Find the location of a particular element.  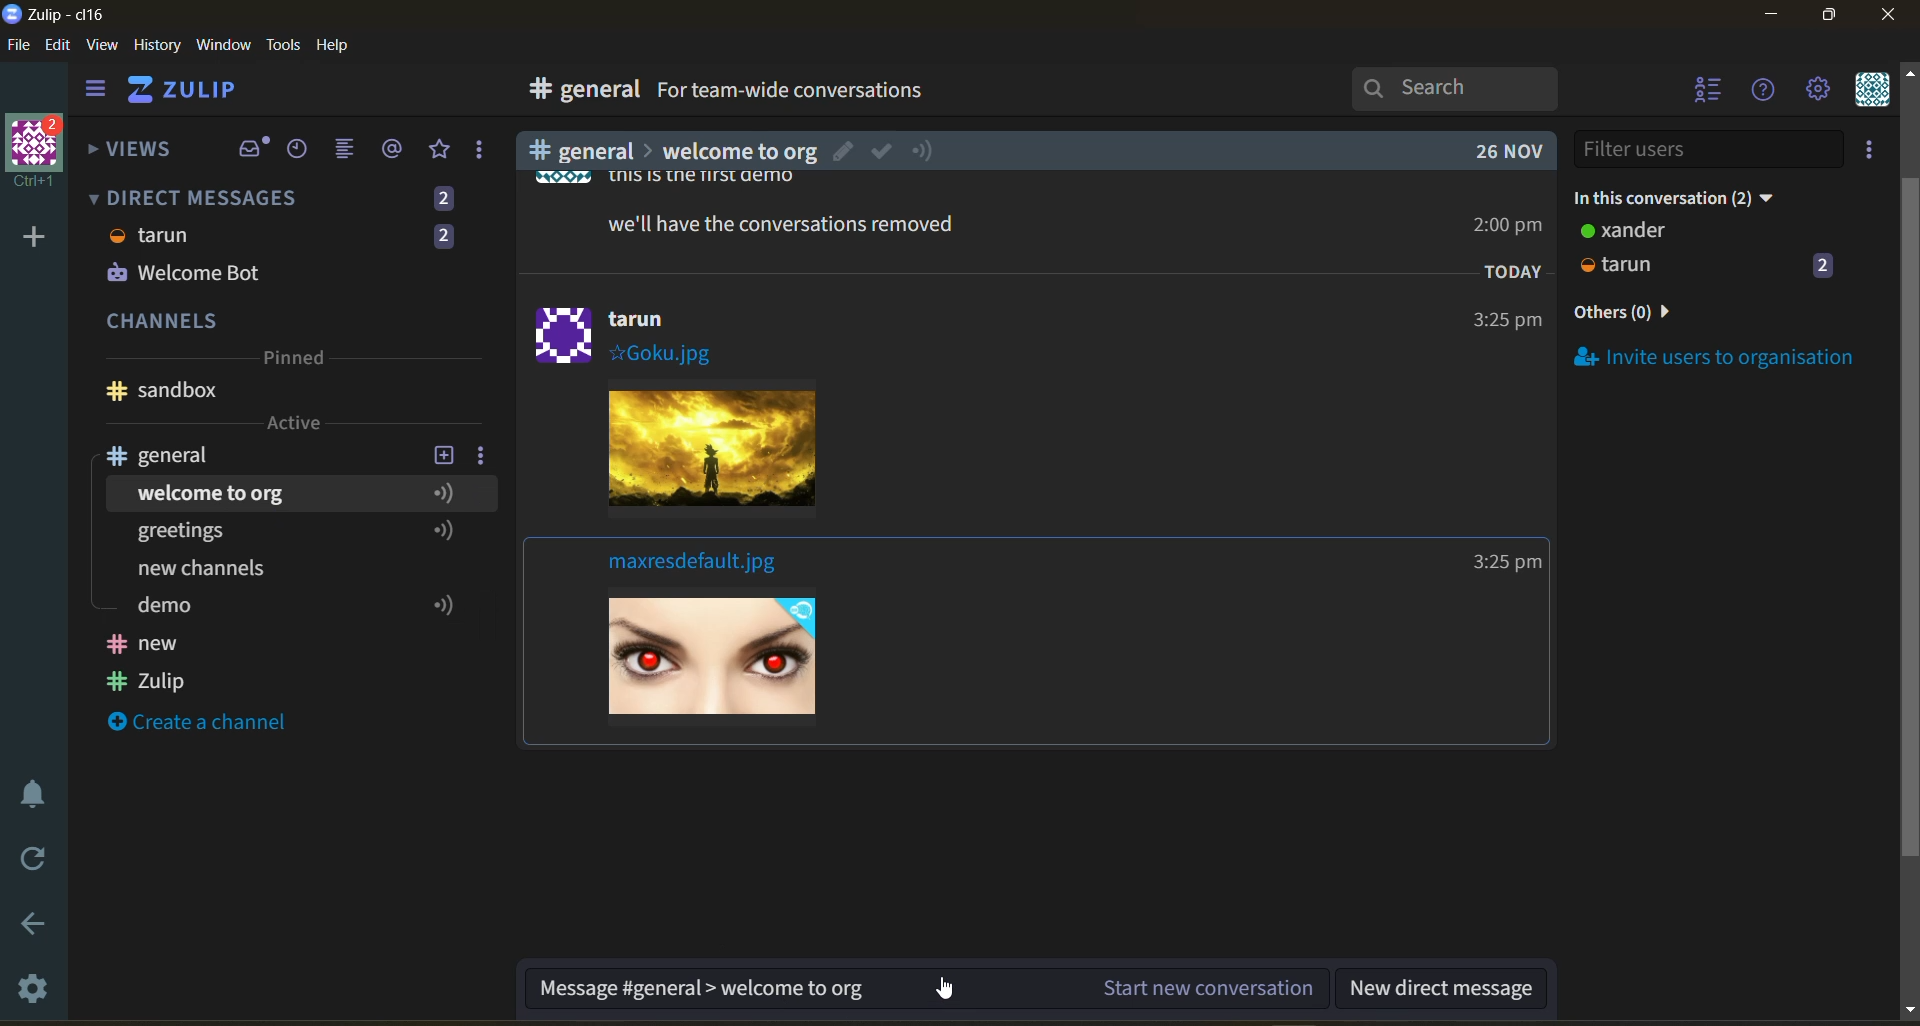

close is located at coordinates (1890, 21).